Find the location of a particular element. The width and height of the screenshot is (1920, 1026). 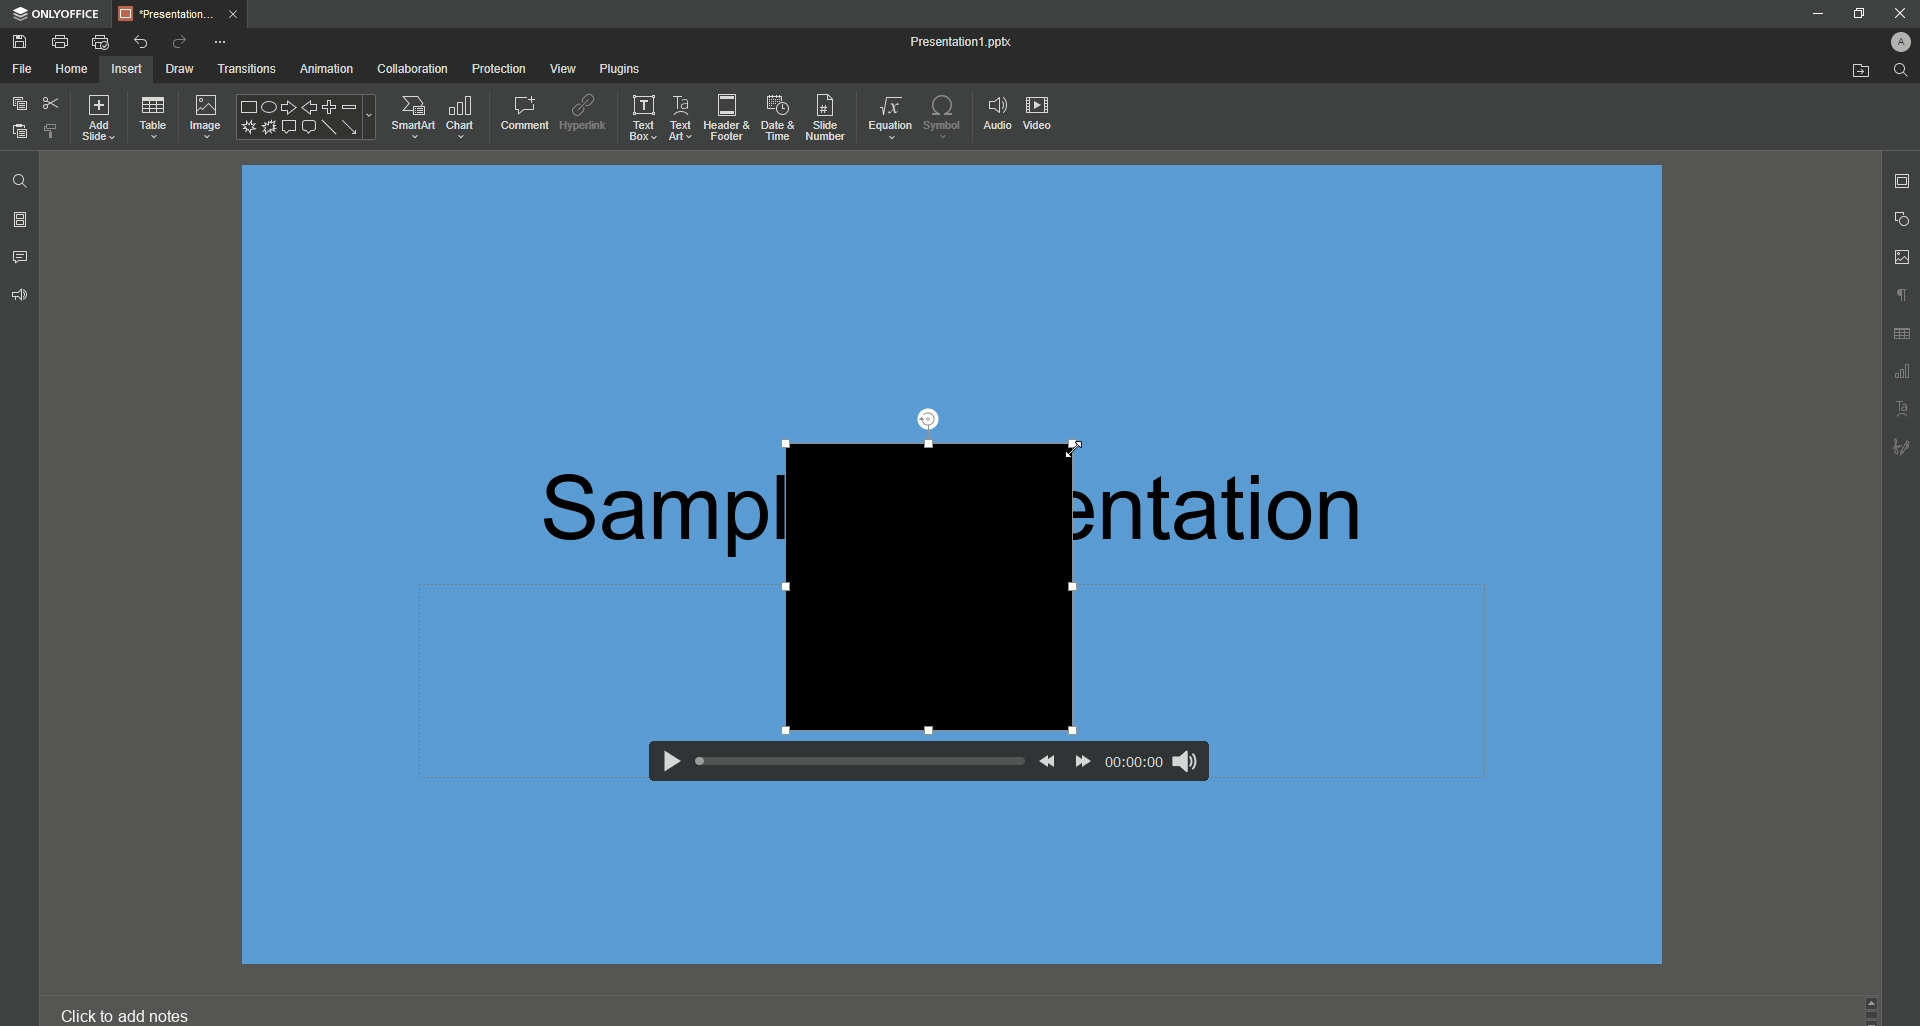

File is located at coordinates (21, 68).